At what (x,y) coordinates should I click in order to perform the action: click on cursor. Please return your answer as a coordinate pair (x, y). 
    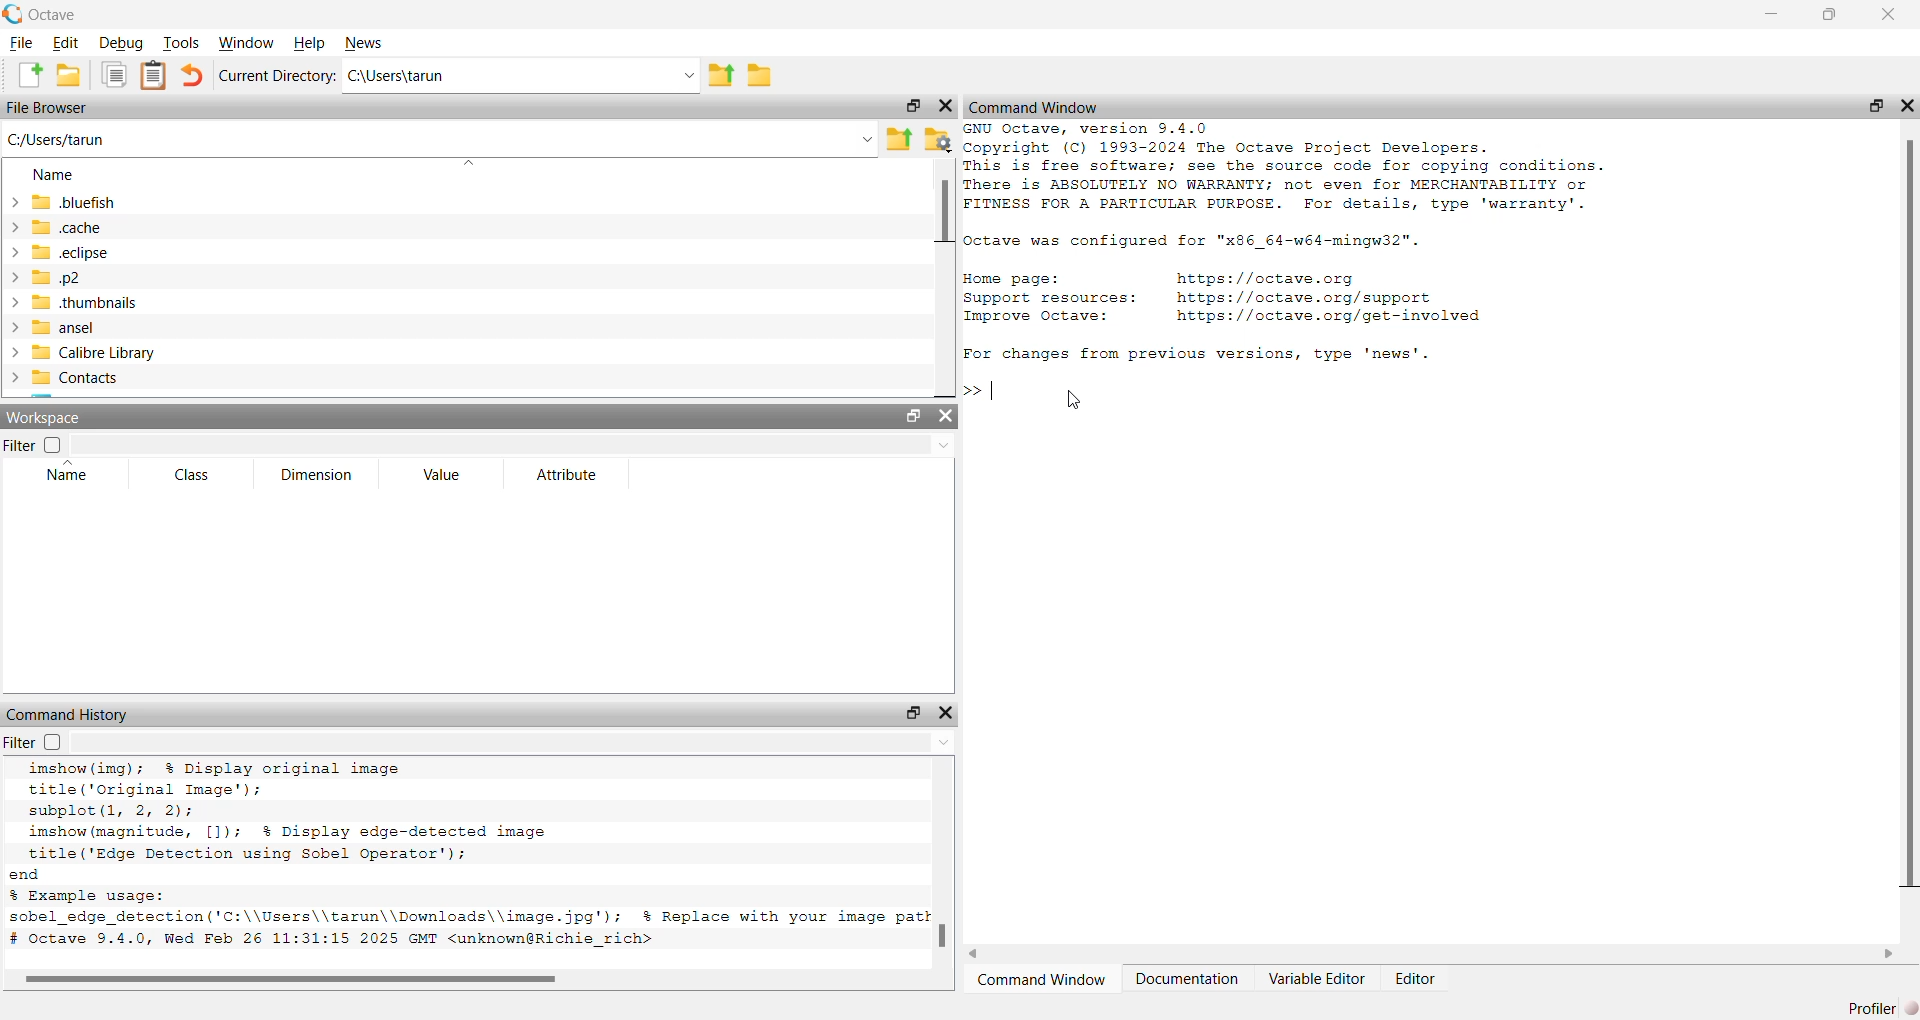
    Looking at the image, I should click on (1076, 402).